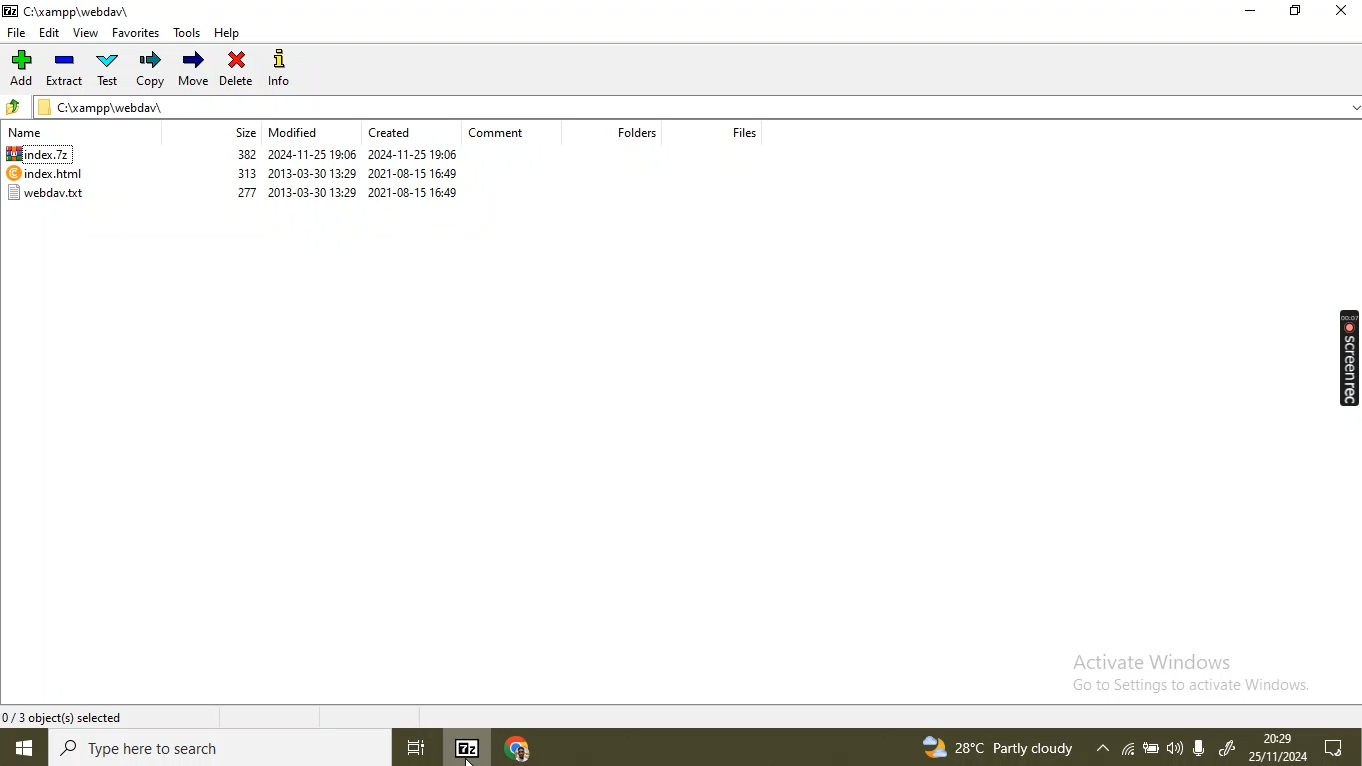  What do you see at coordinates (110, 69) in the screenshot?
I see `test` at bounding box center [110, 69].